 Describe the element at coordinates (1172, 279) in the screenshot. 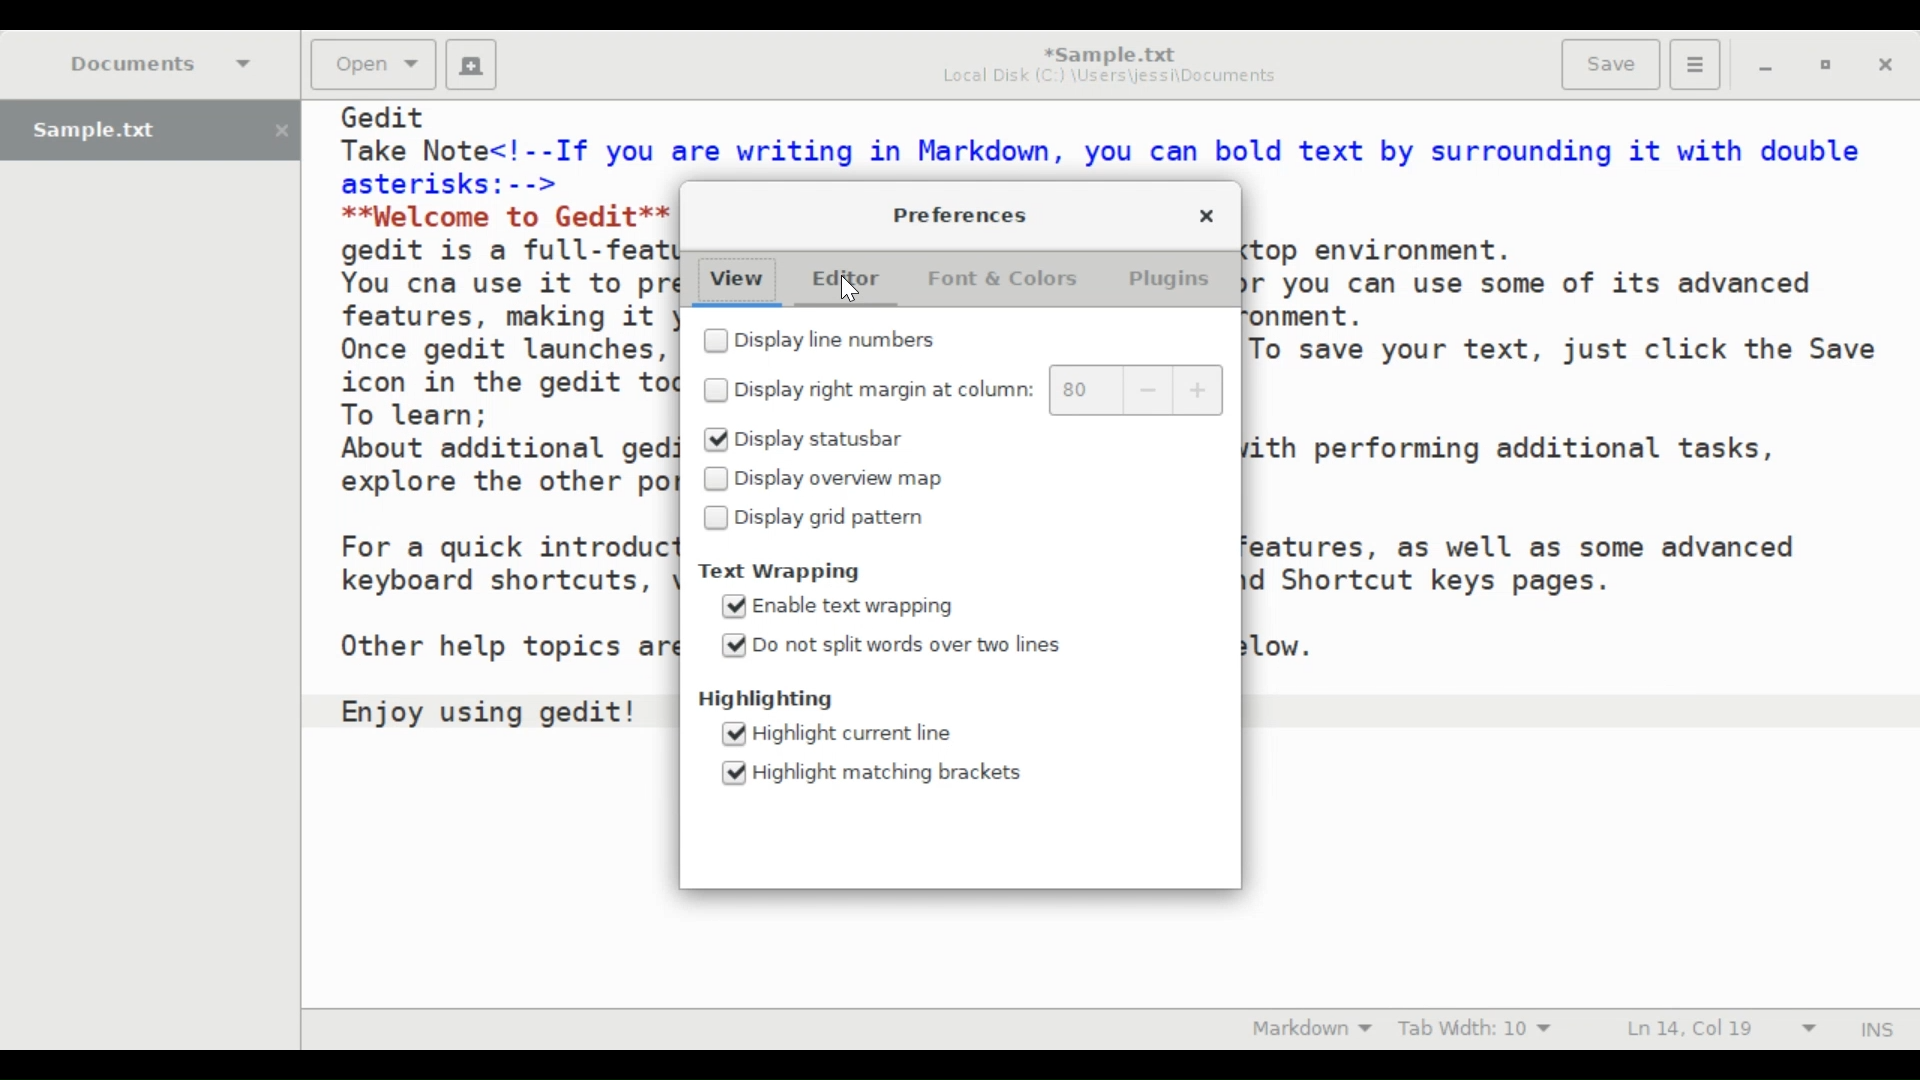

I see `Plugins` at that location.